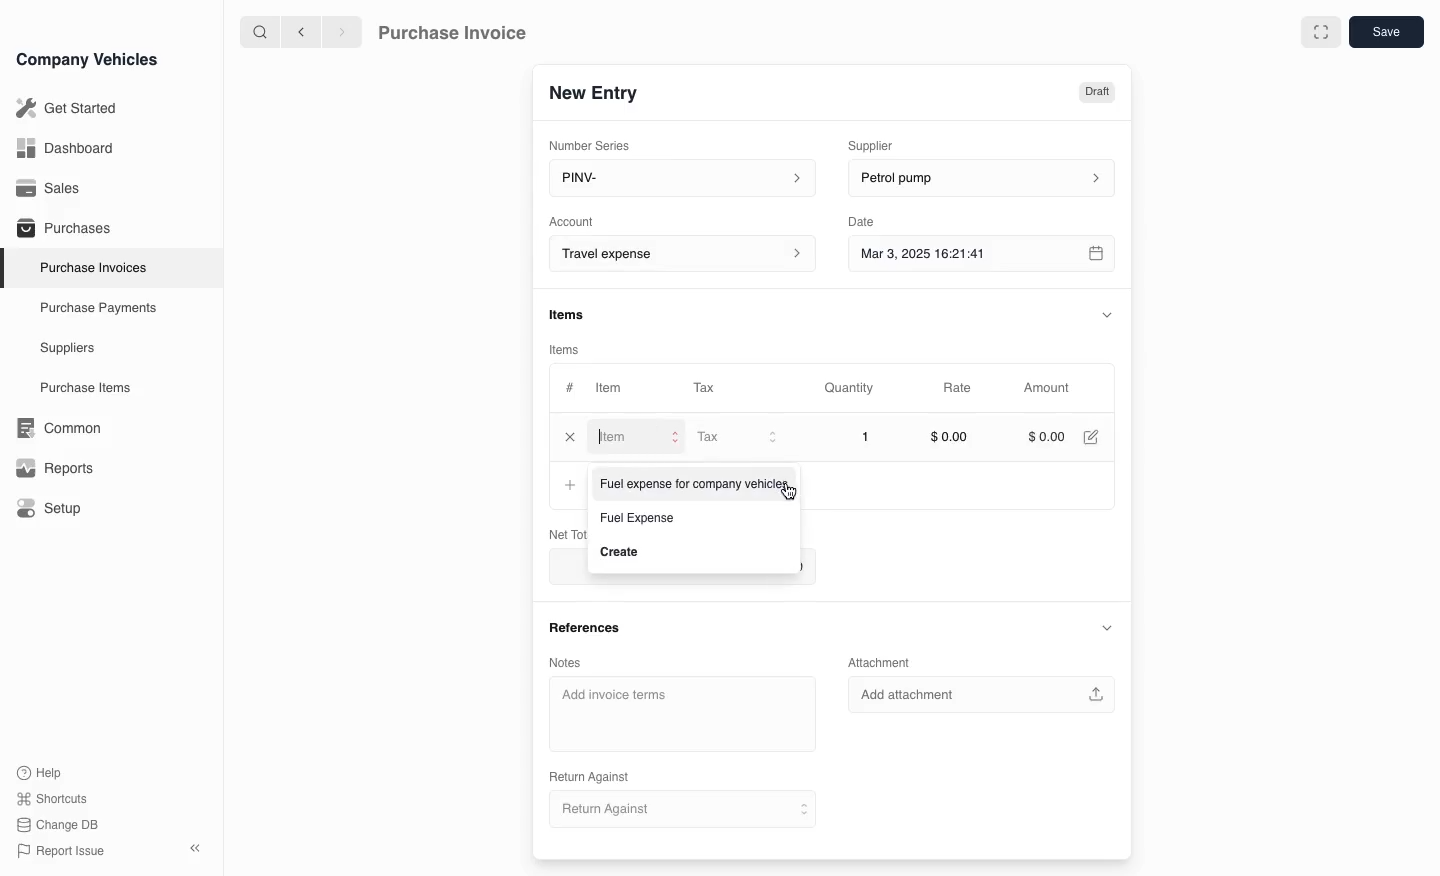 This screenshot has height=876, width=1440. What do you see at coordinates (1106, 628) in the screenshot?
I see `collapse` at bounding box center [1106, 628].